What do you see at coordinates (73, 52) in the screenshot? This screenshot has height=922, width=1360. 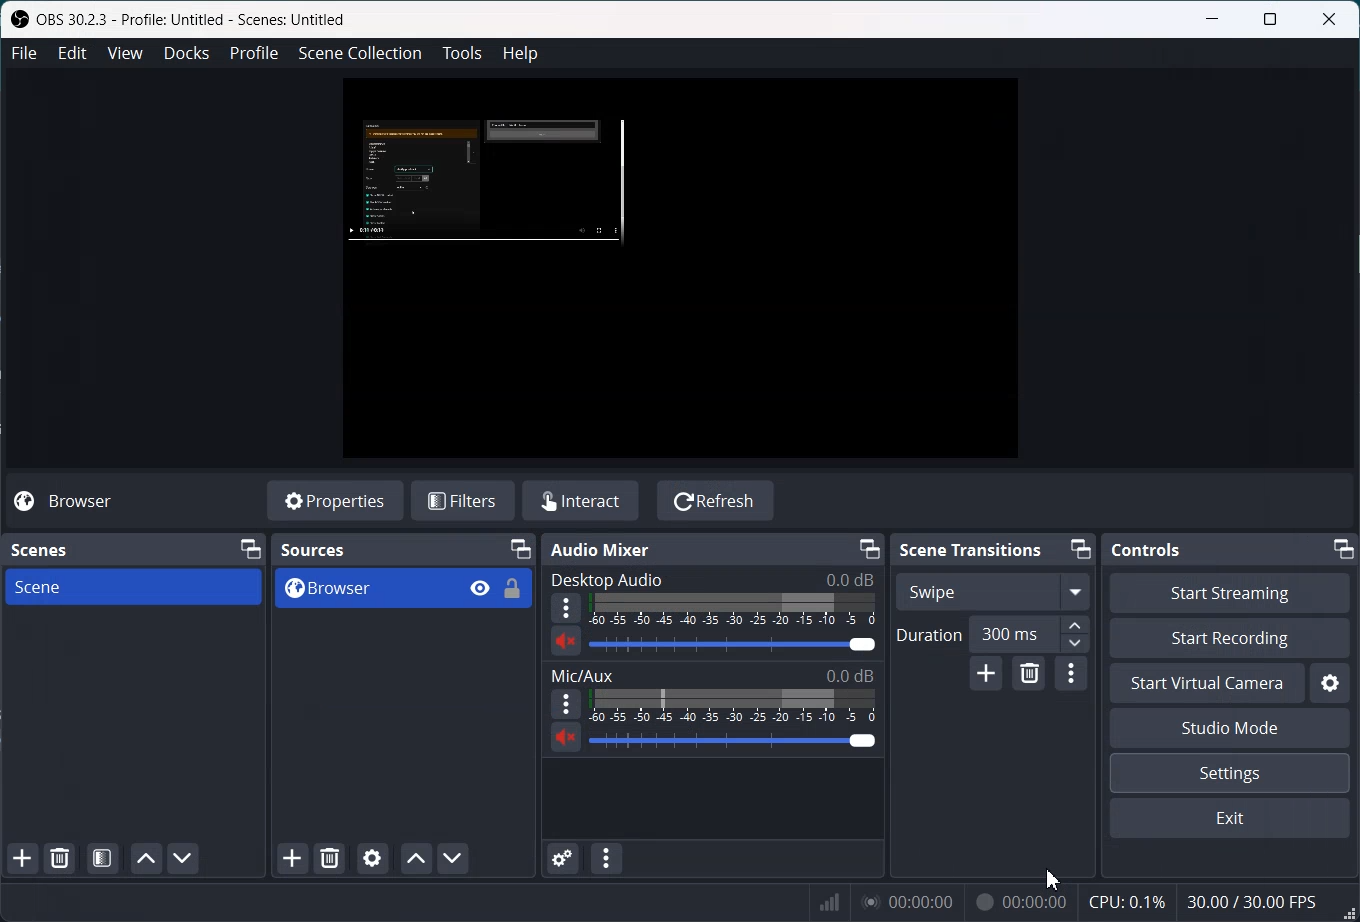 I see `Edit` at bounding box center [73, 52].